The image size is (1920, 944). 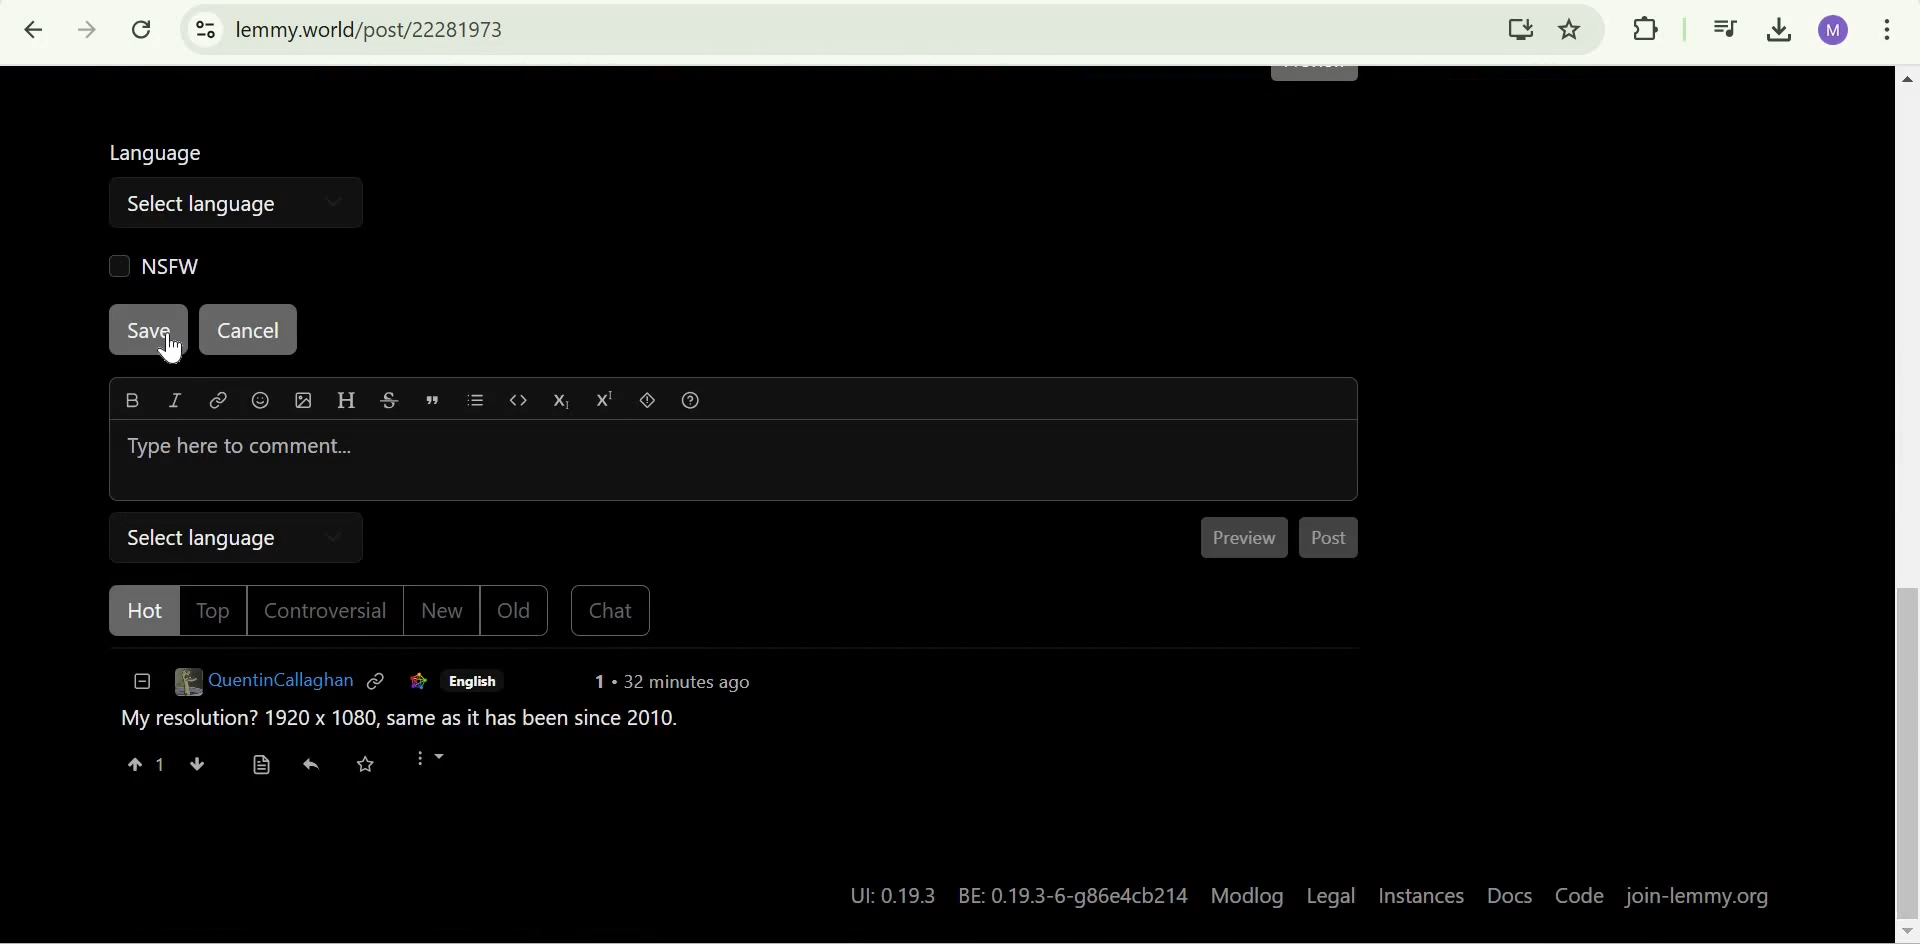 I want to click on spoiler, so click(x=651, y=403).